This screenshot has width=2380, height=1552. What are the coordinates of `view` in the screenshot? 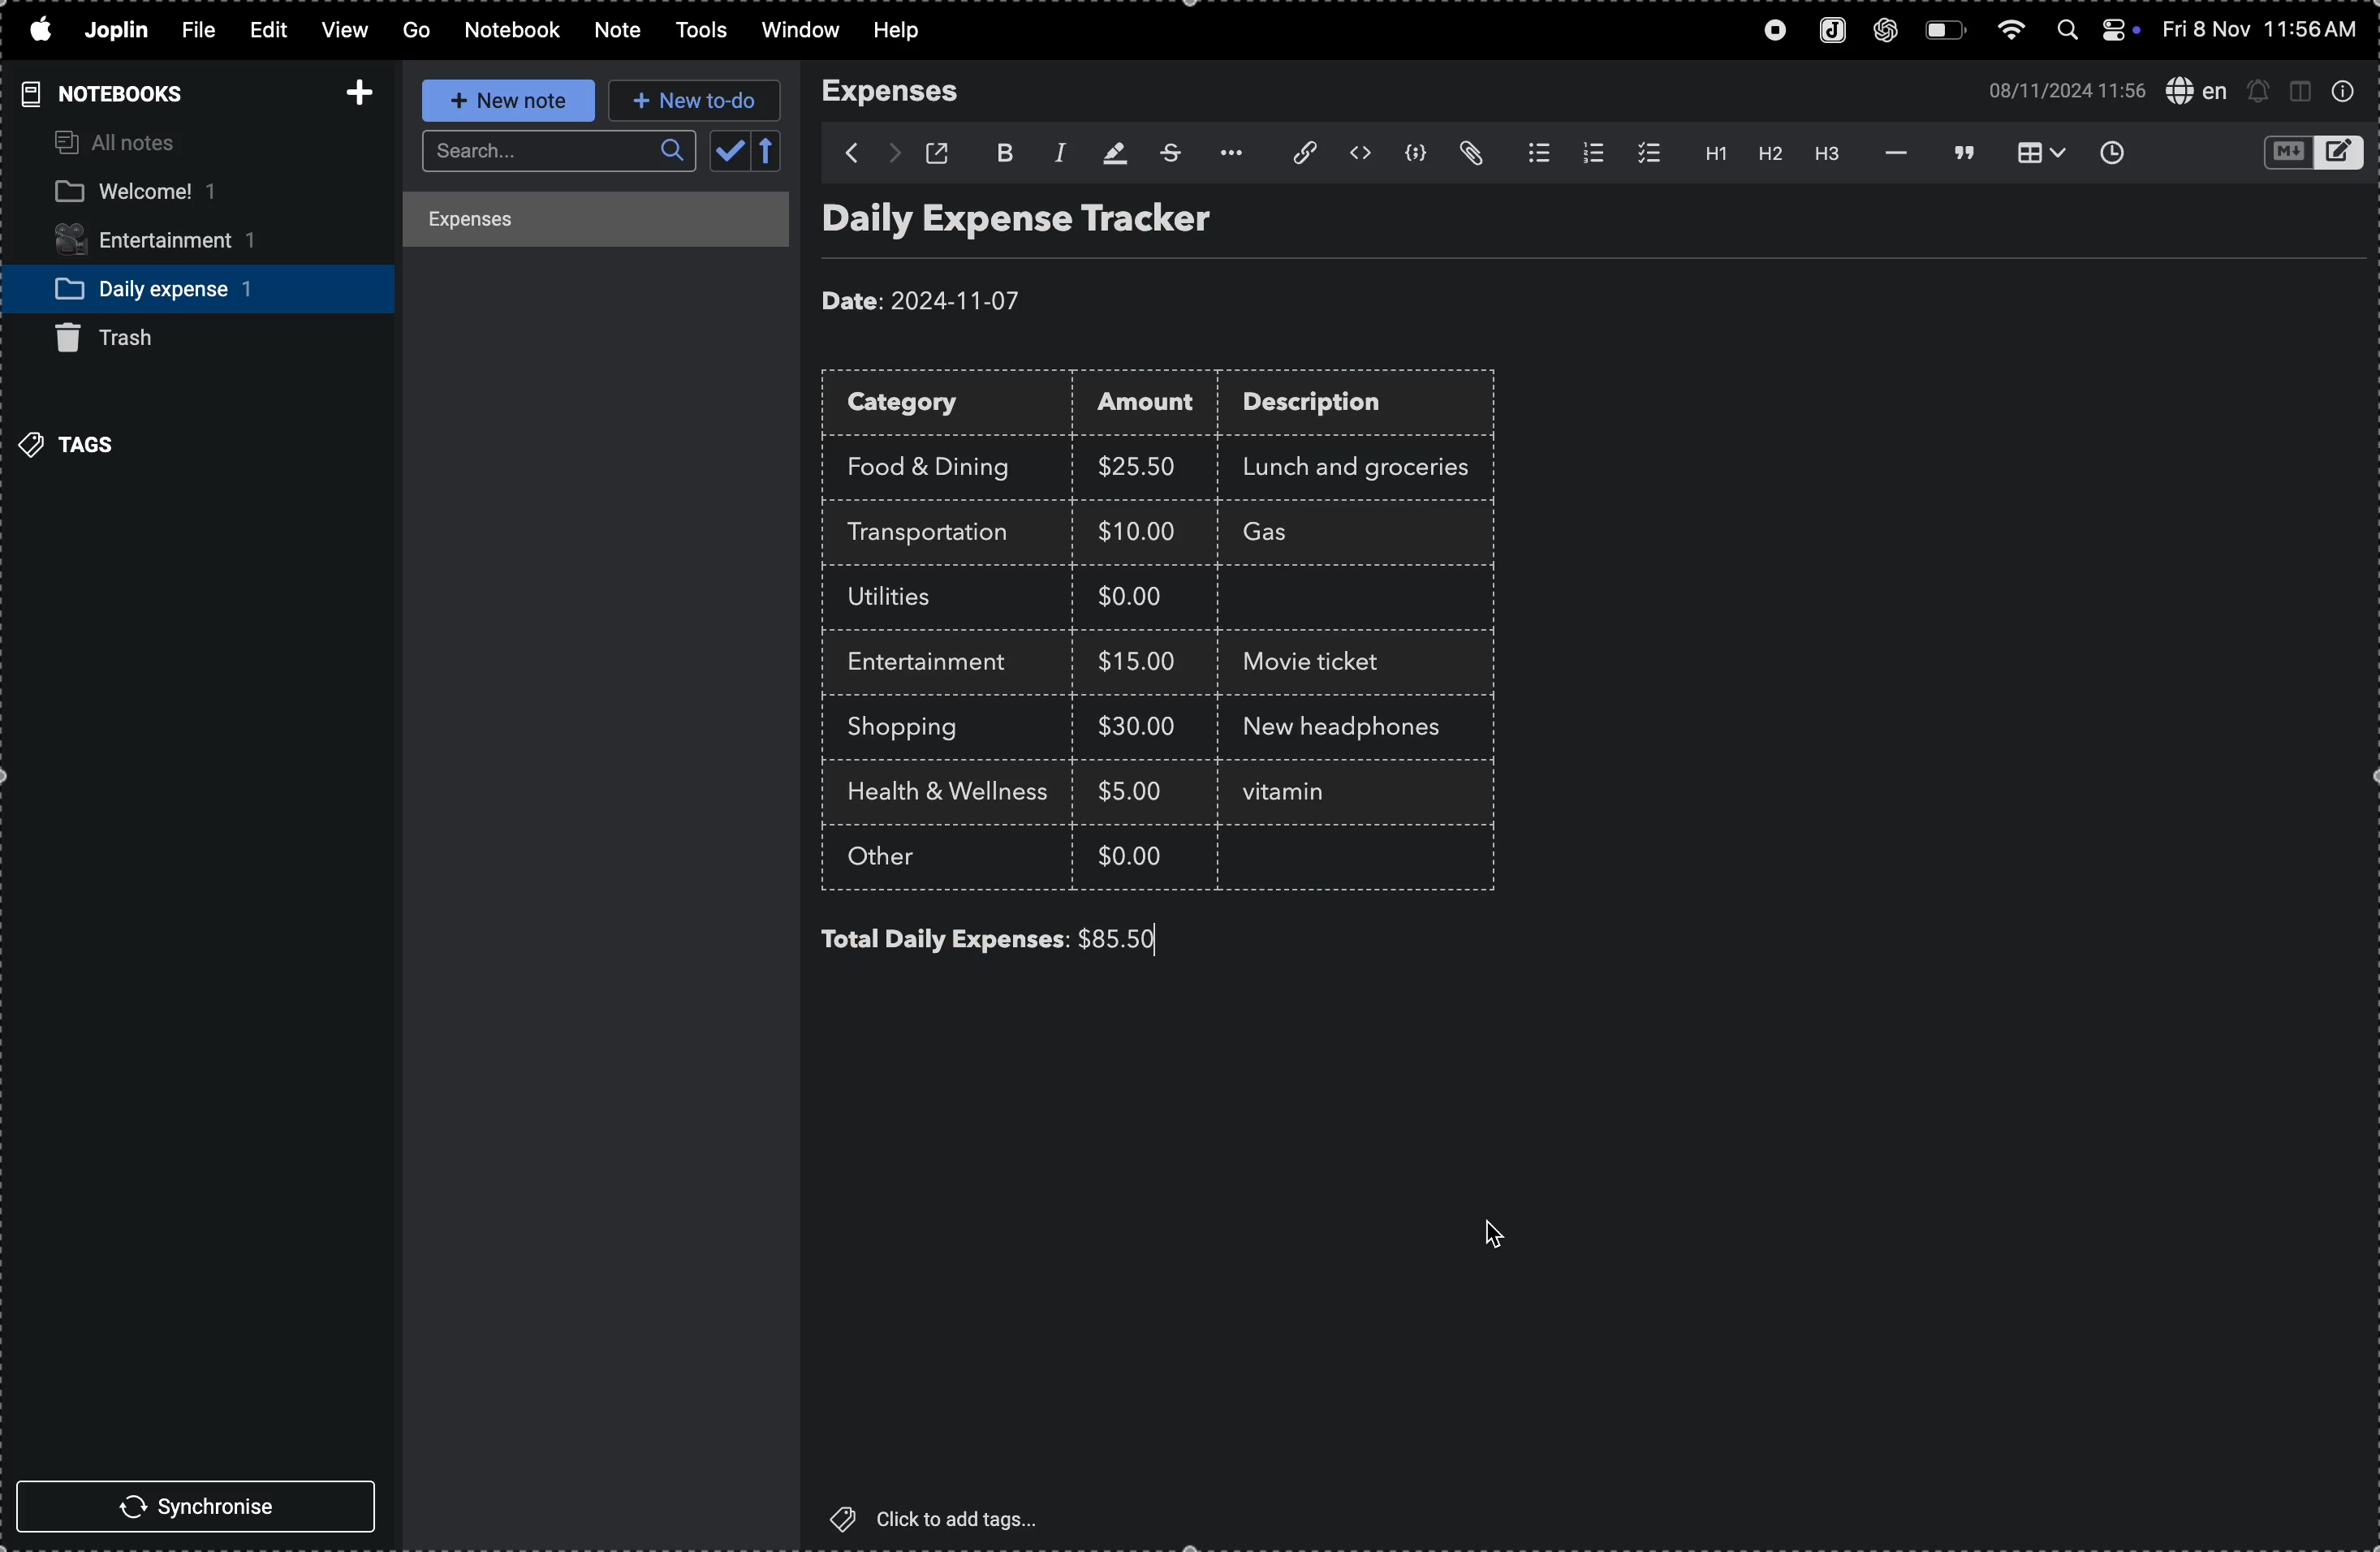 It's located at (340, 32).